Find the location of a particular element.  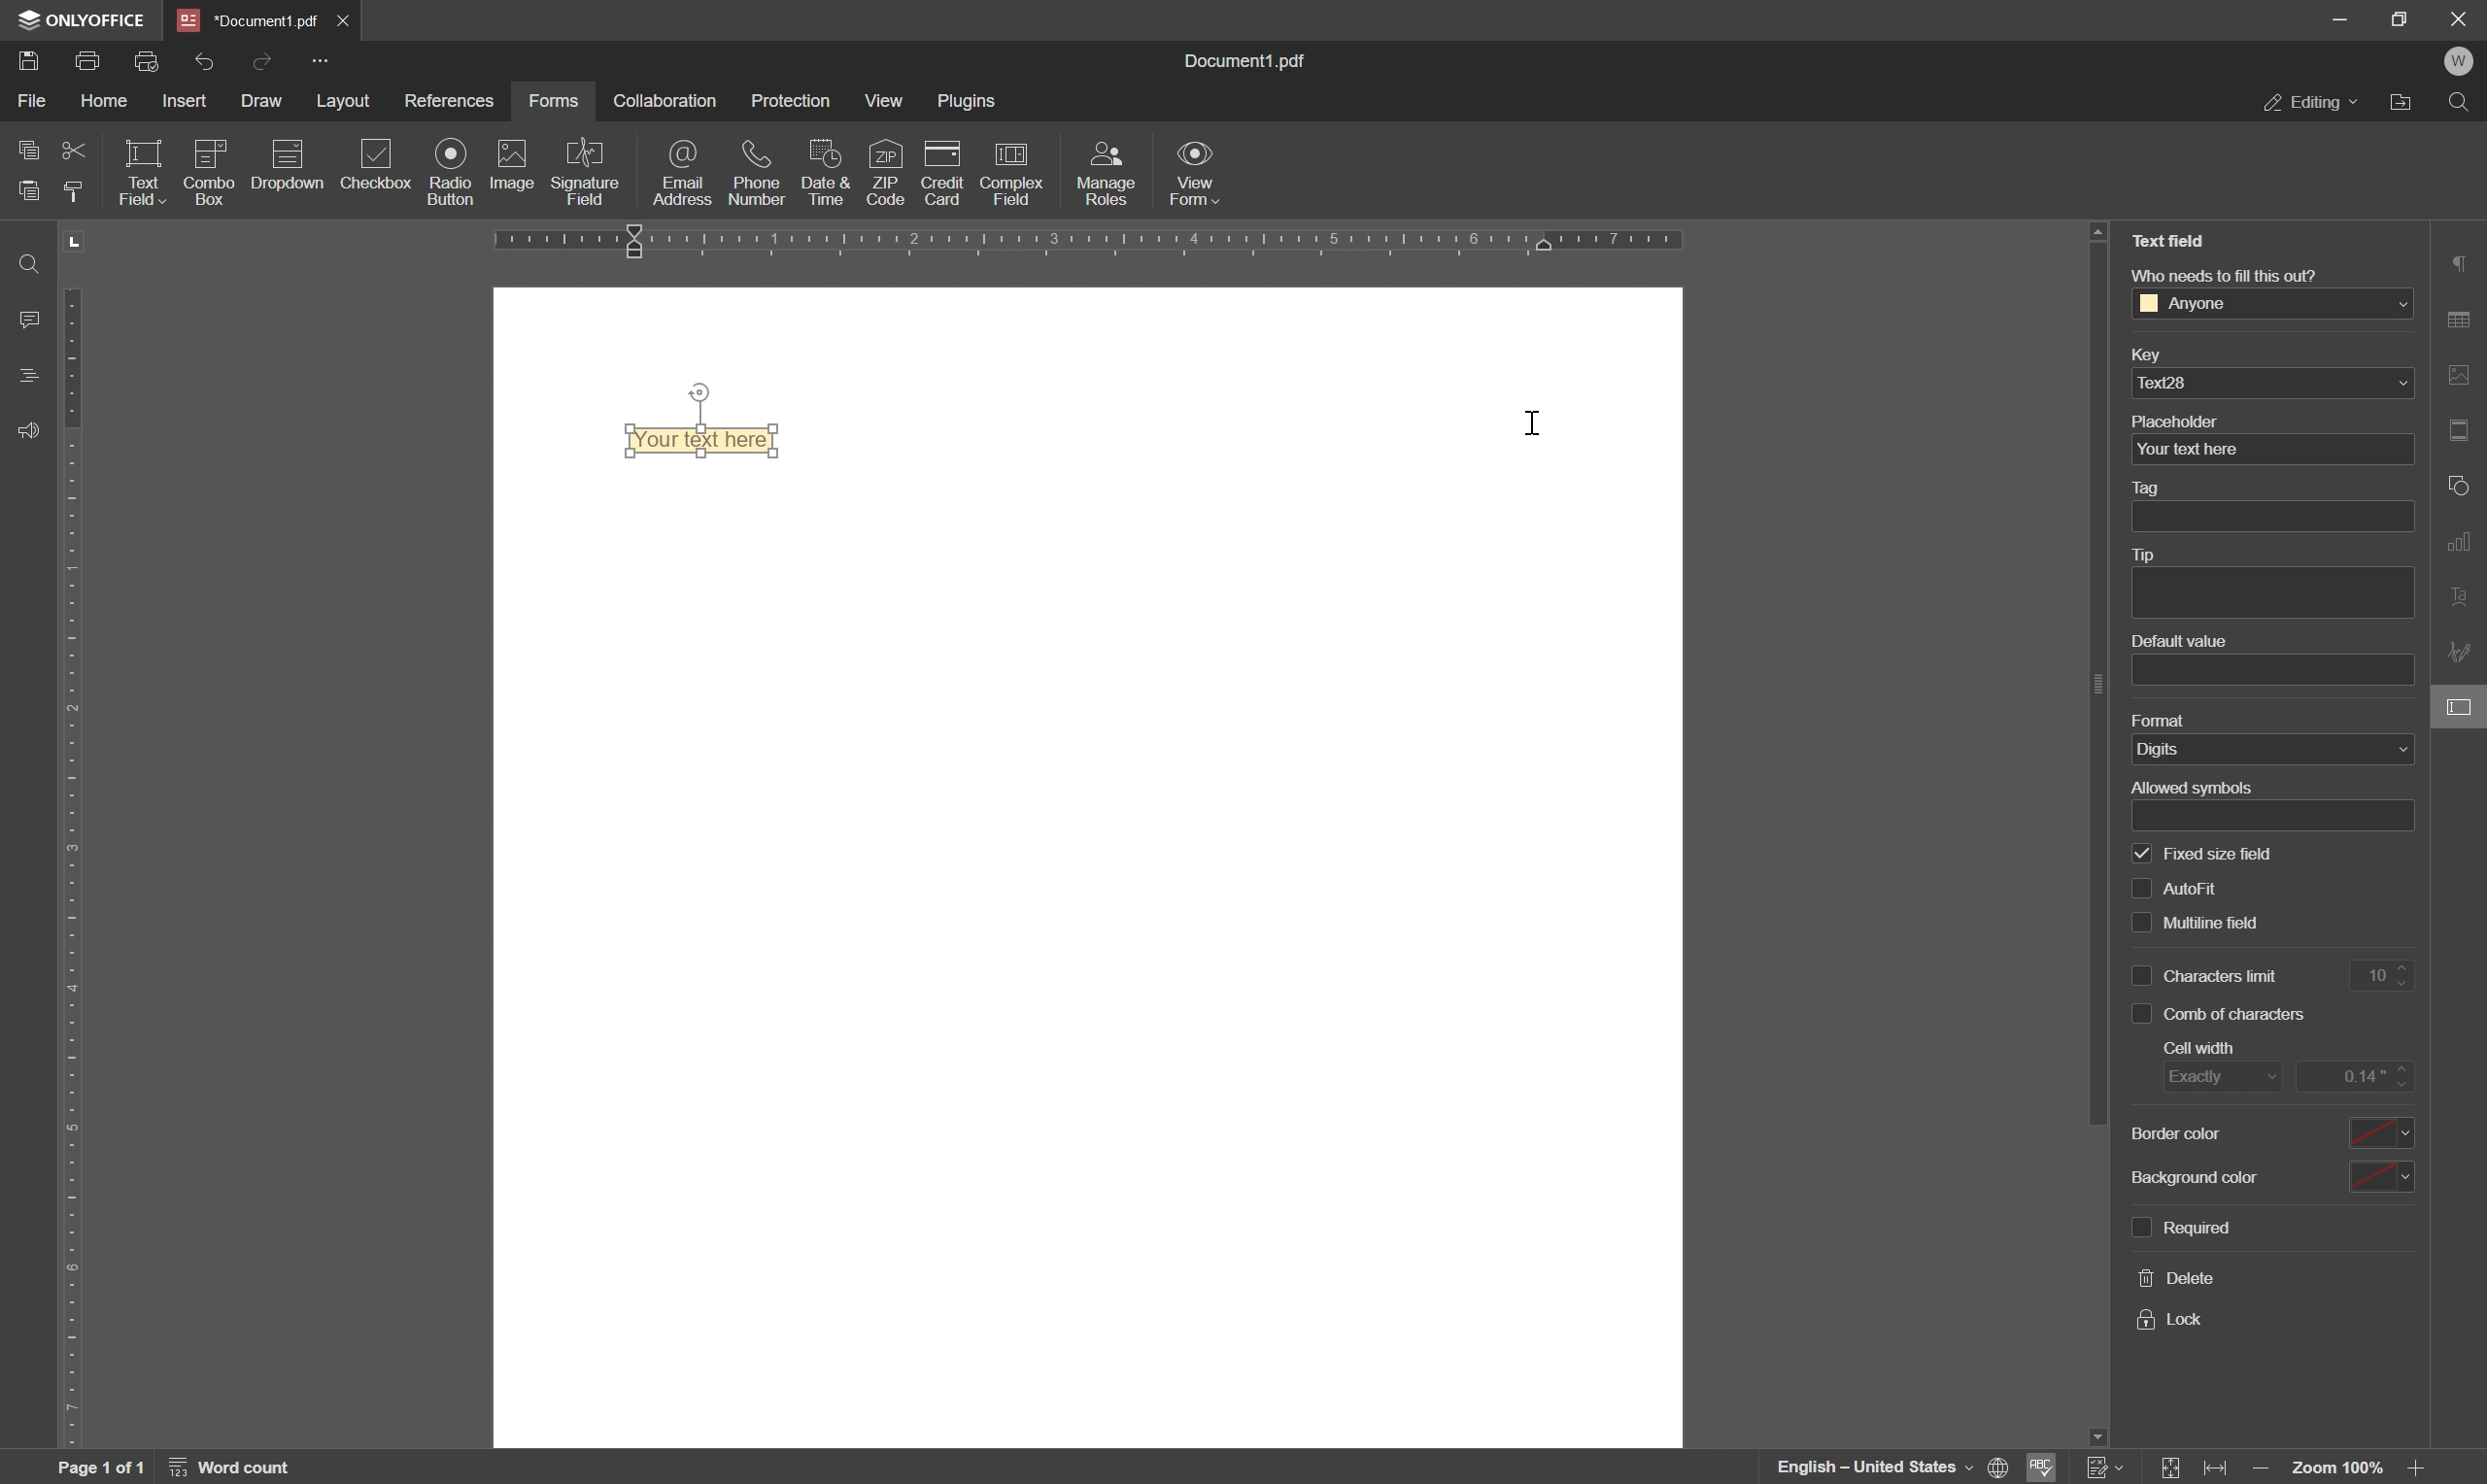

signature settings is located at coordinates (2462, 649).